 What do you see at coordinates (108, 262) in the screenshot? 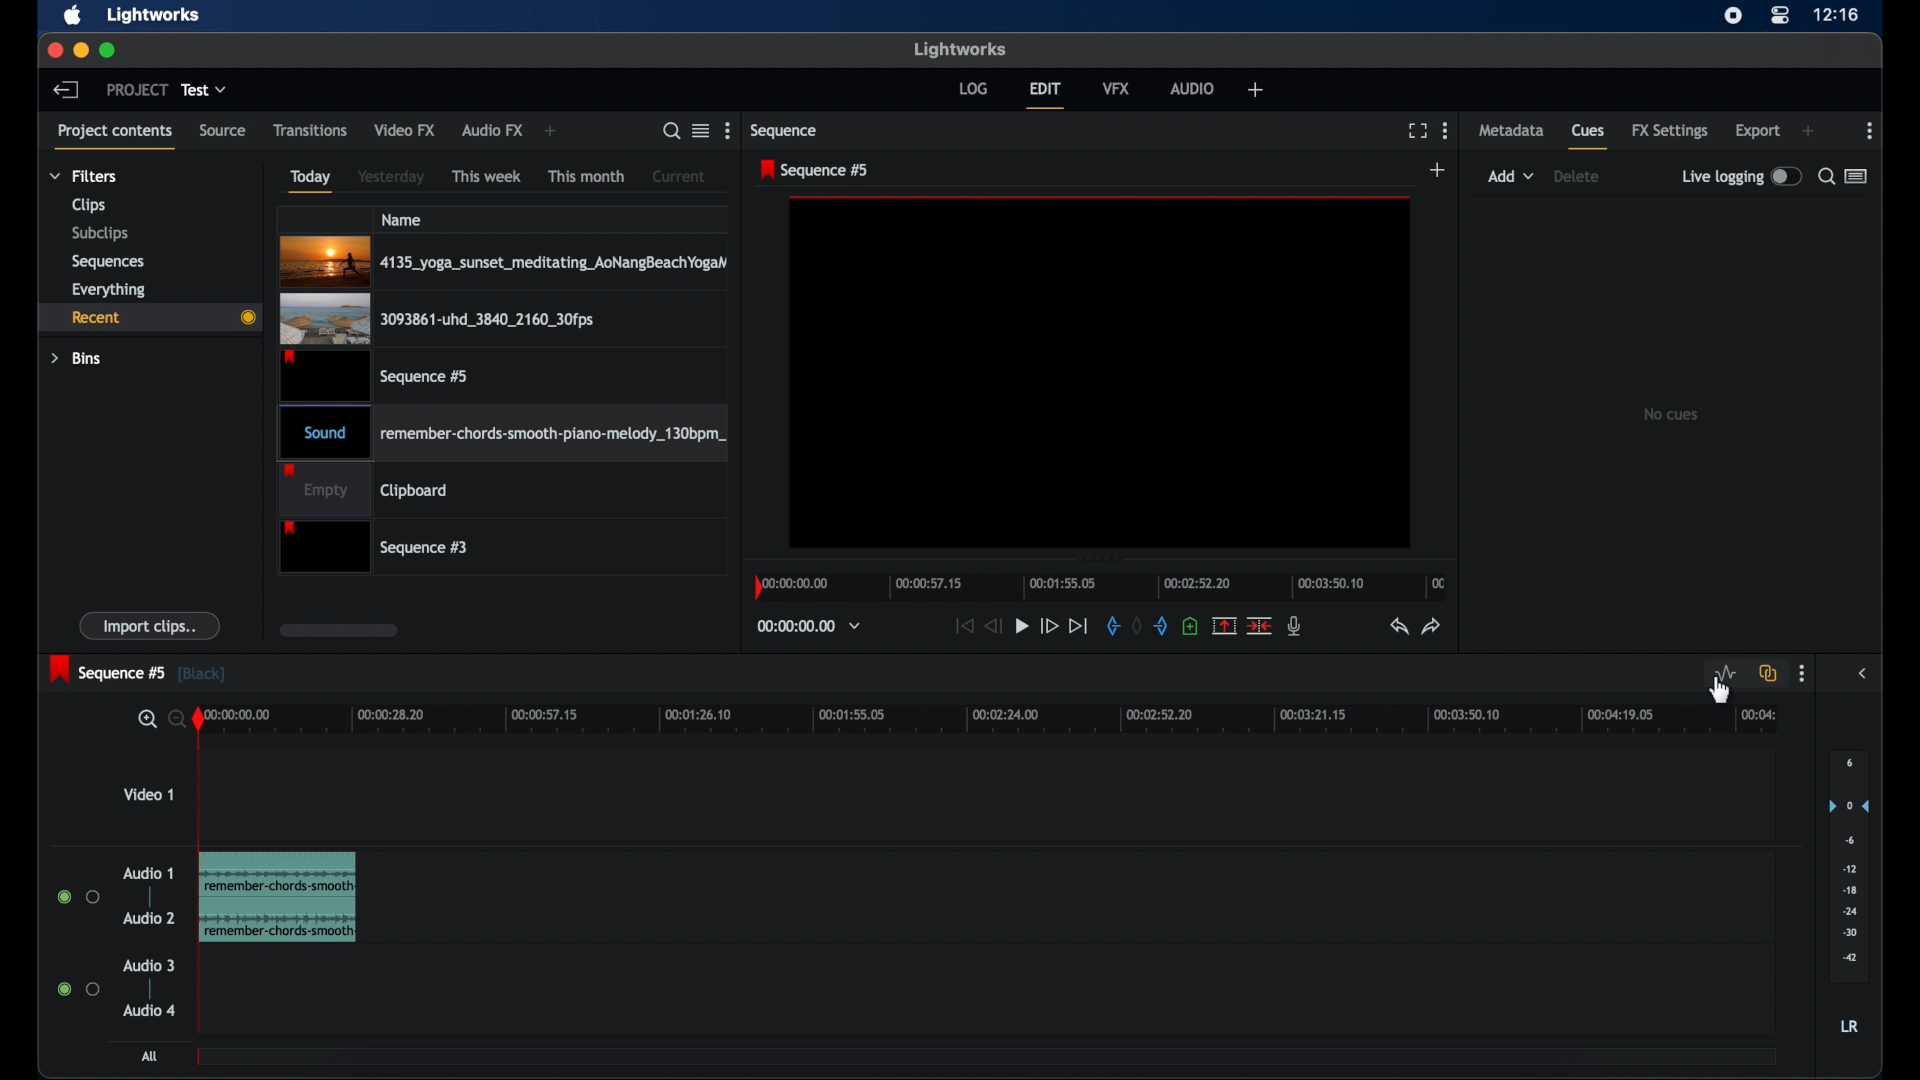
I see `sequencies` at bounding box center [108, 262].